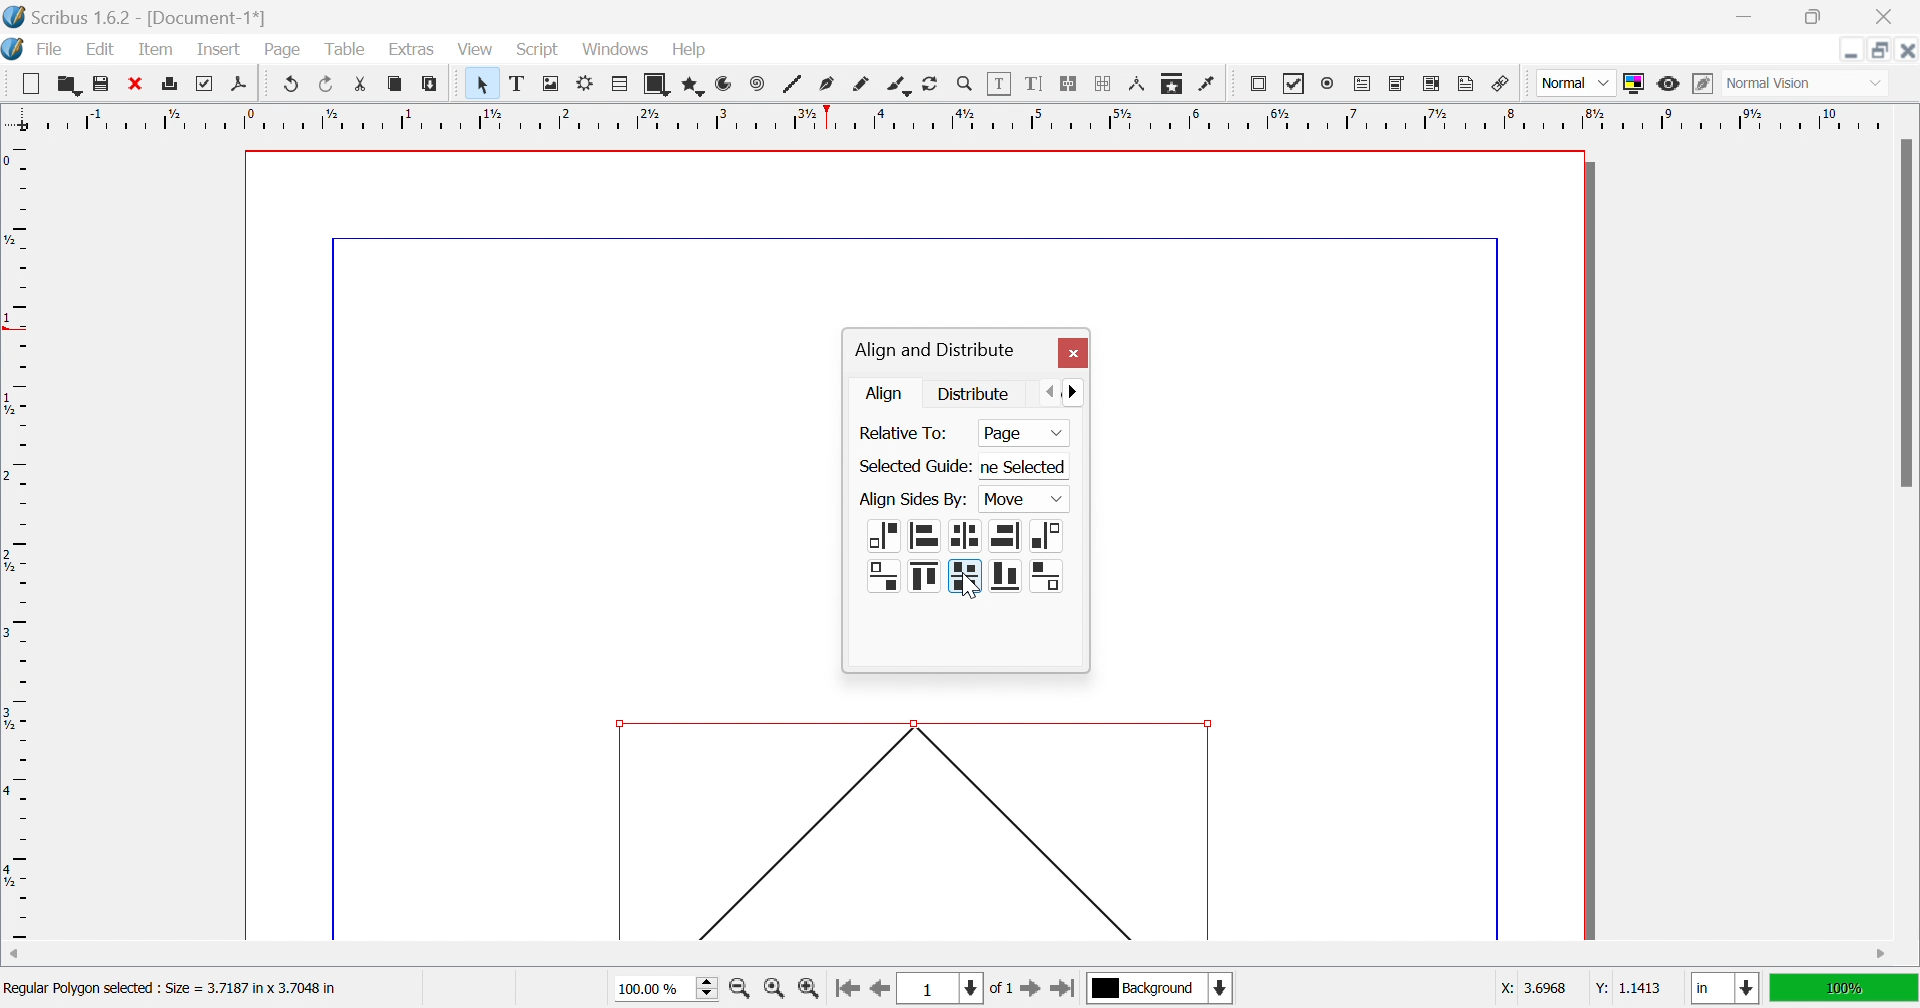 Image resolution: width=1920 pixels, height=1008 pixels. I want to click on Line, so click(793, 83).